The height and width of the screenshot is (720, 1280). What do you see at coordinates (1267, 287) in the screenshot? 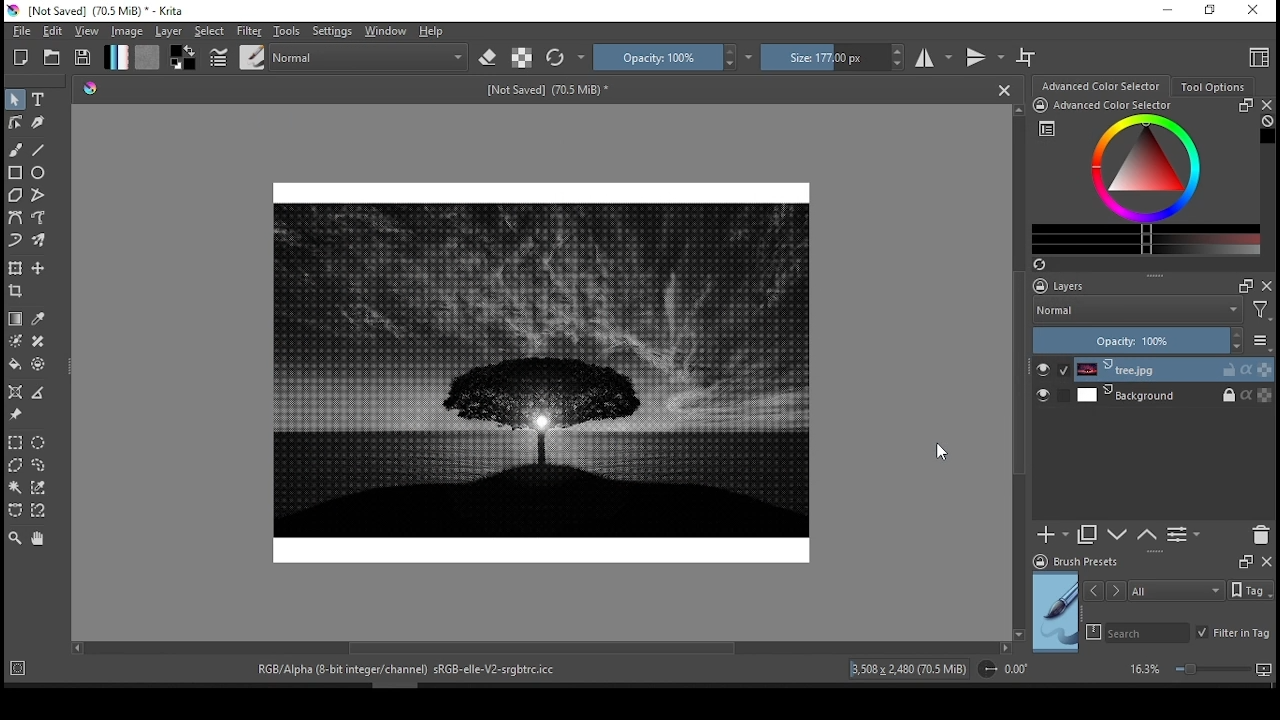
I see `close docker` at bounding box center [1267, 287].